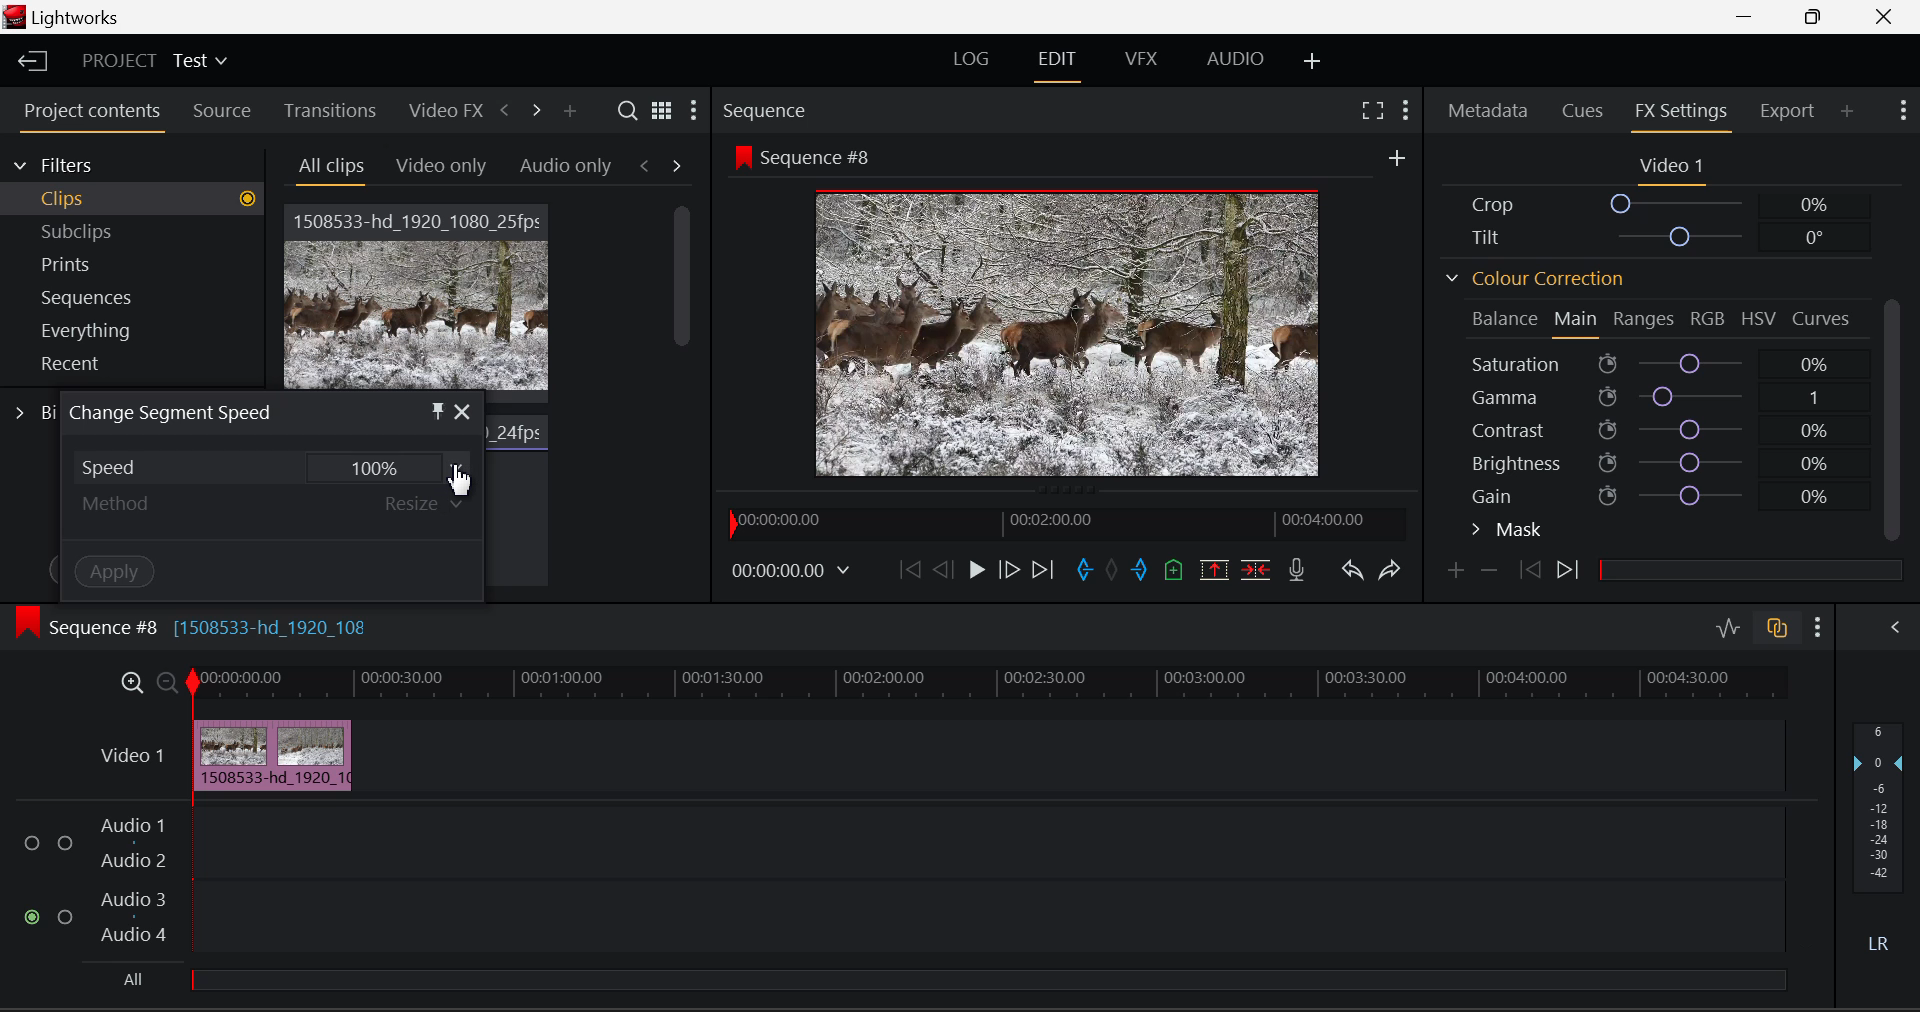  I want to click on Everything, so click(144, 330).